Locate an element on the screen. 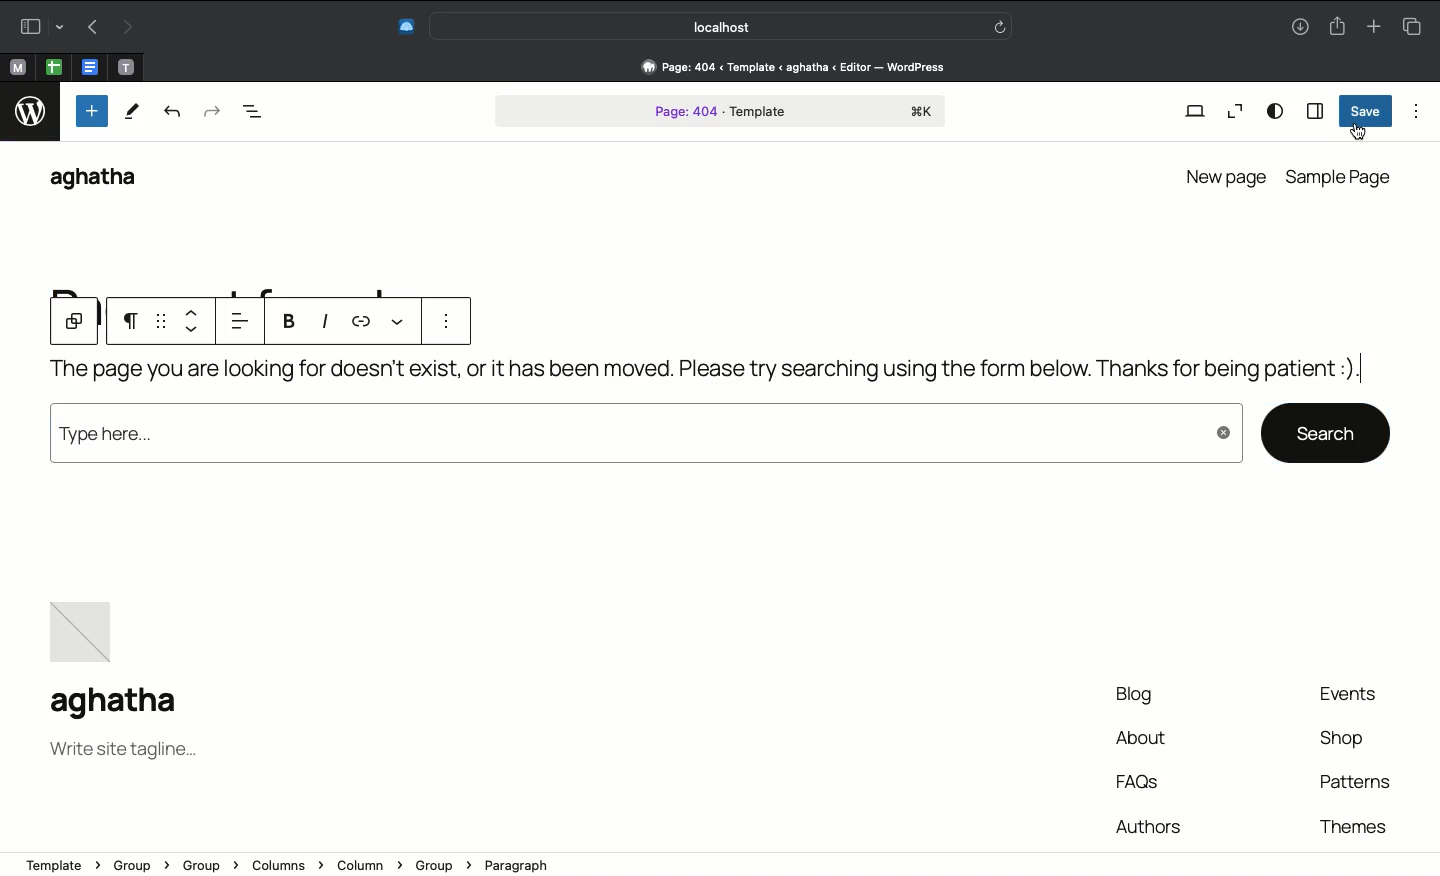 The image size is (1440, 876). View options is located at coordinates (1276, 112).